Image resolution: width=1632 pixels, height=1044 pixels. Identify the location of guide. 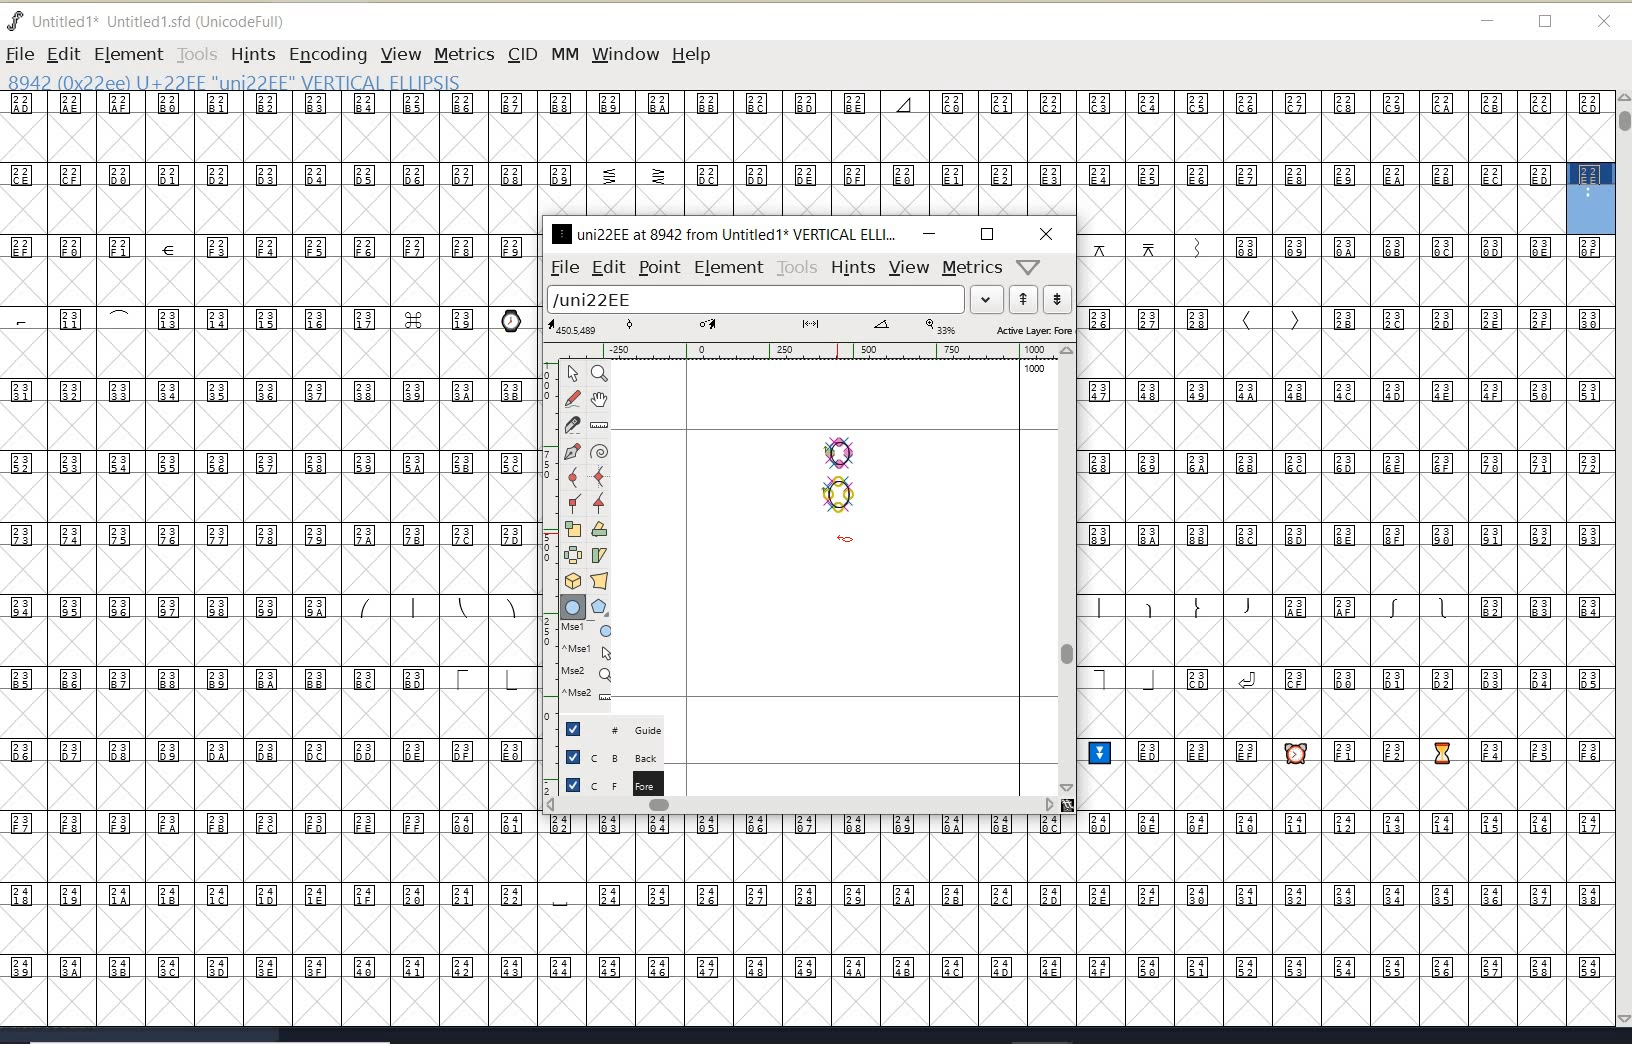
(621, 727).